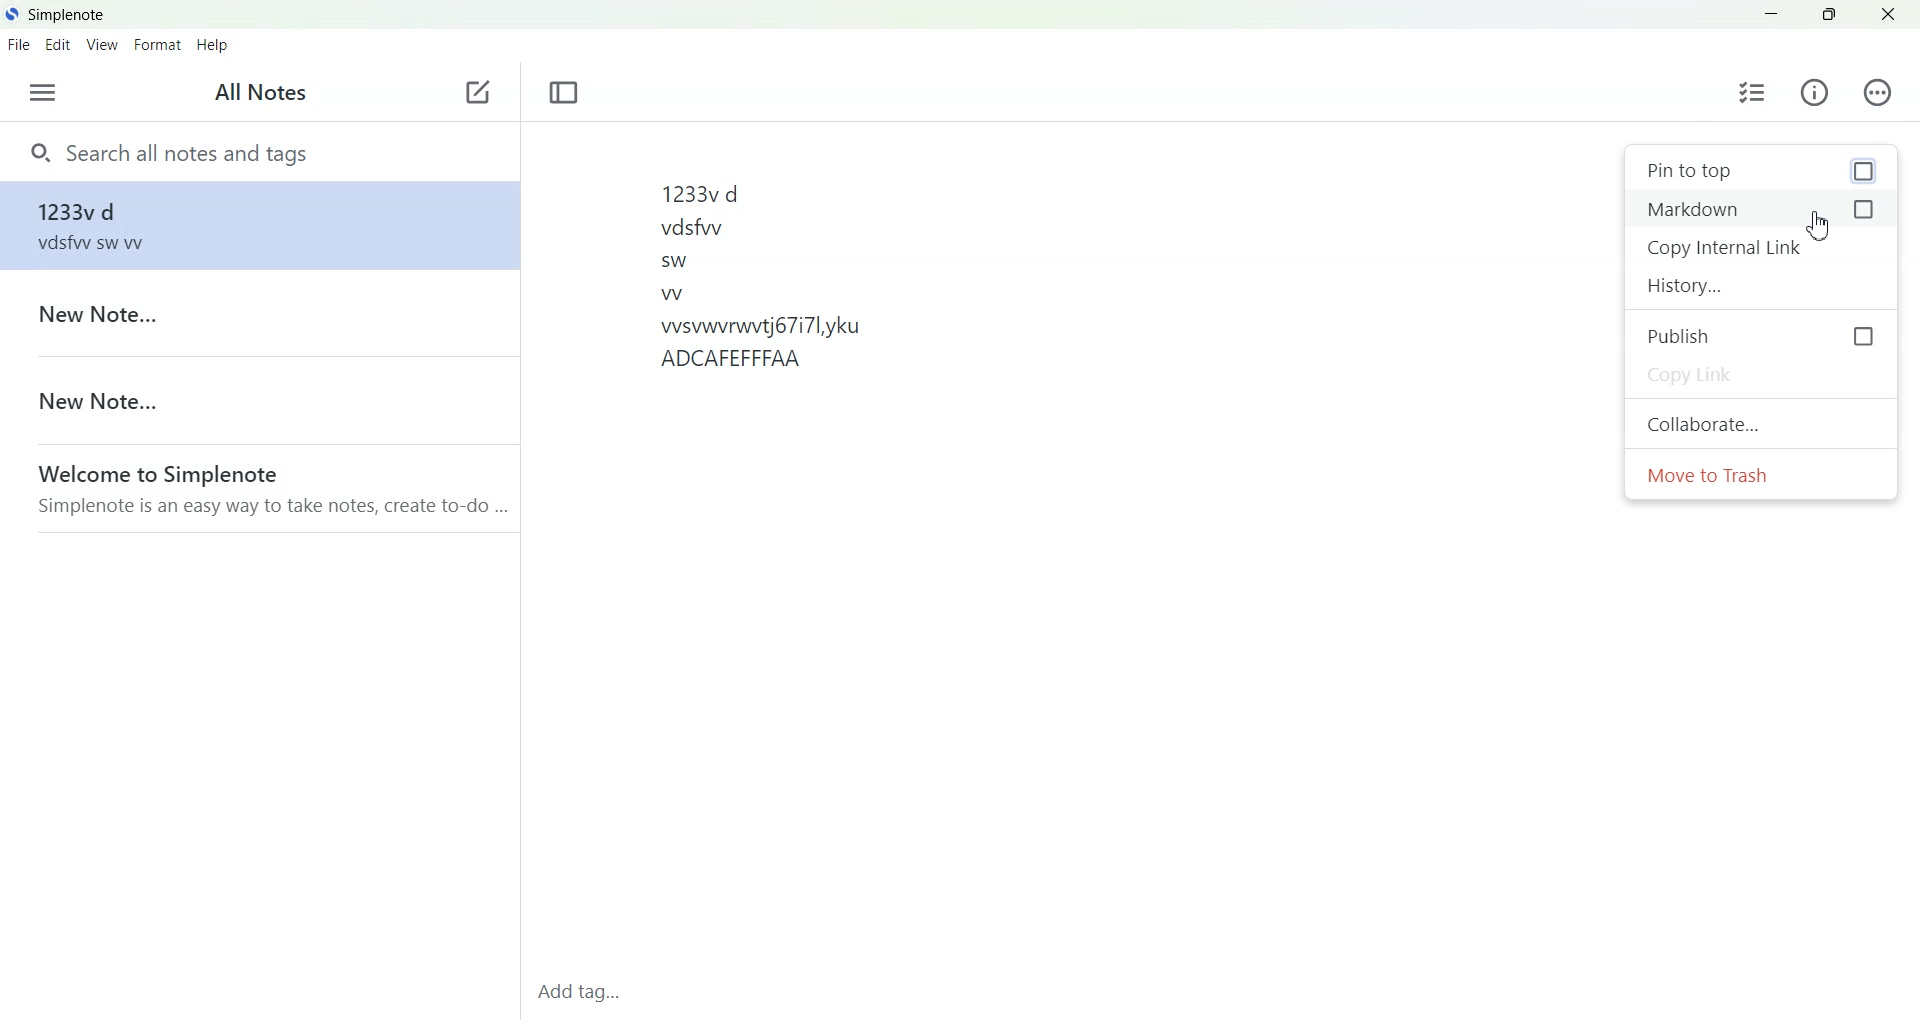  I want to click on Edit, so click(59, 44).